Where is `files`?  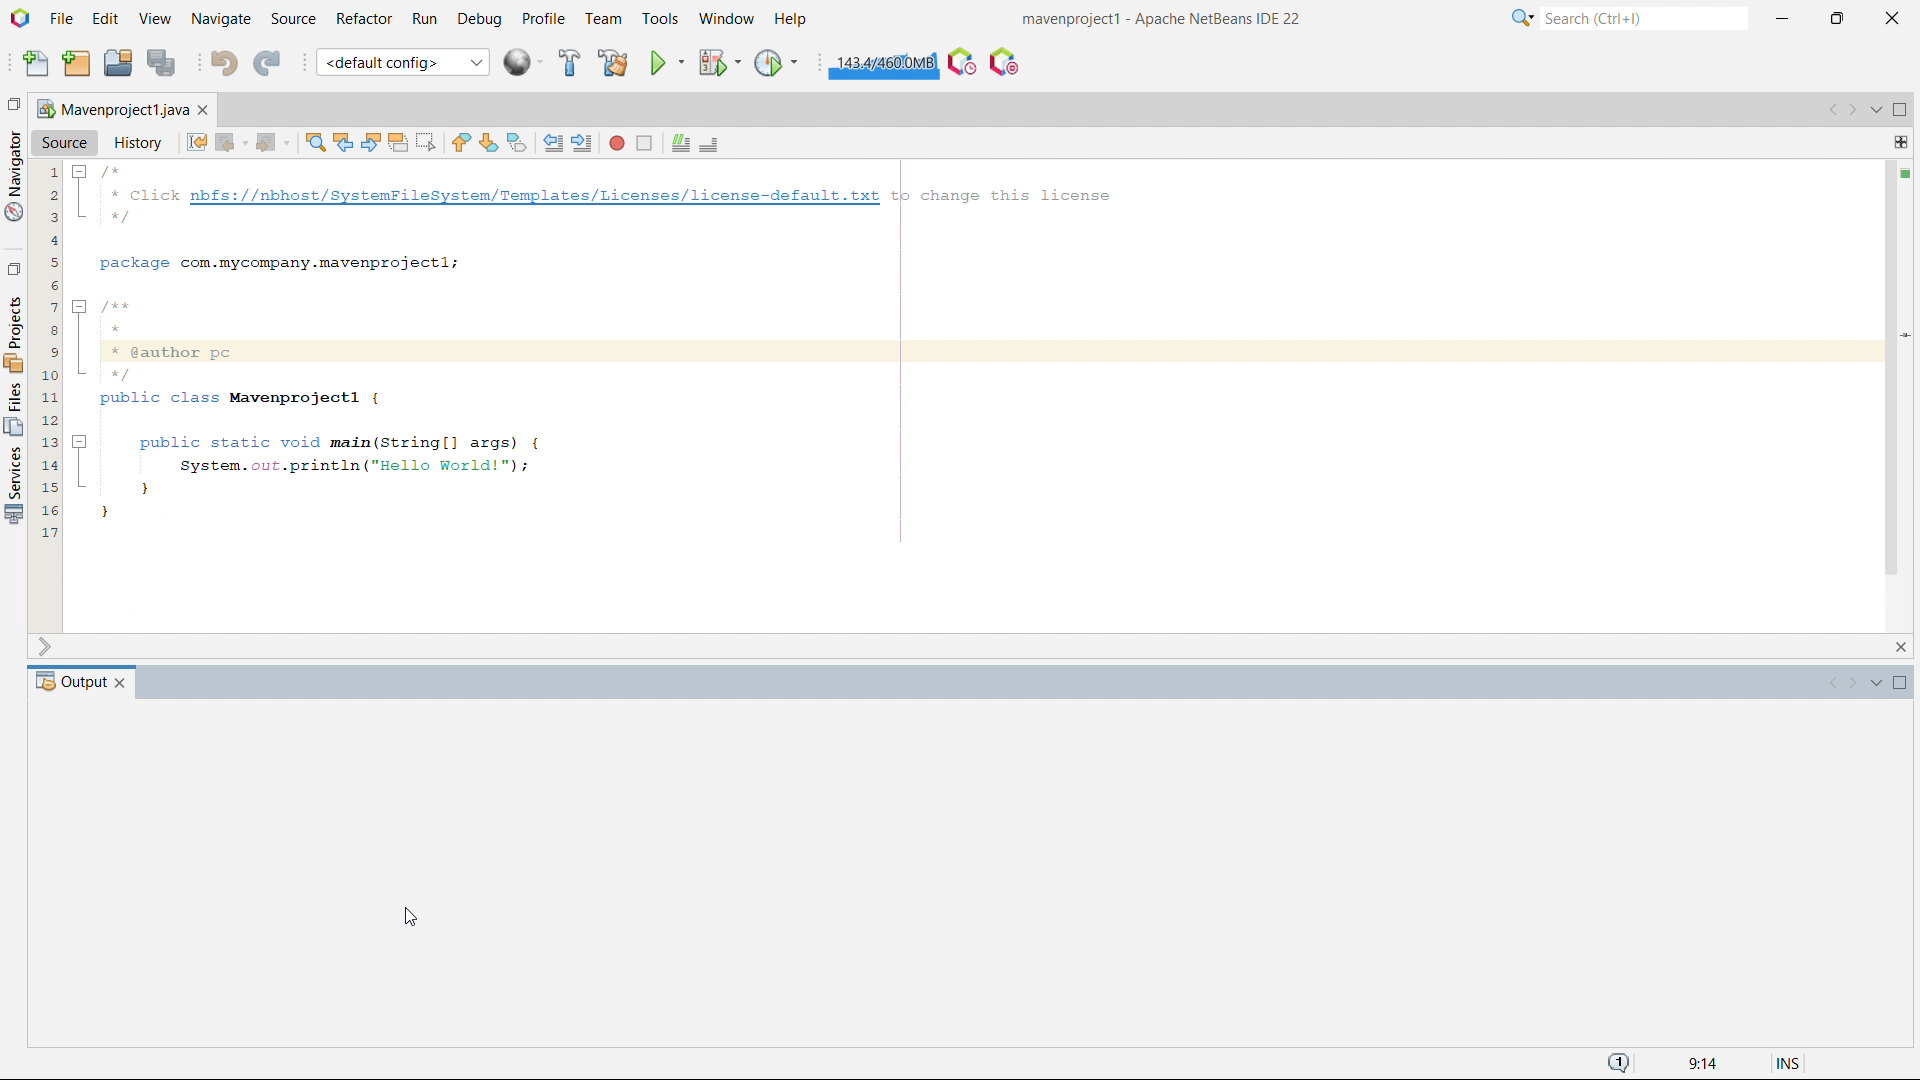 files is located at coordinates (14, 409).